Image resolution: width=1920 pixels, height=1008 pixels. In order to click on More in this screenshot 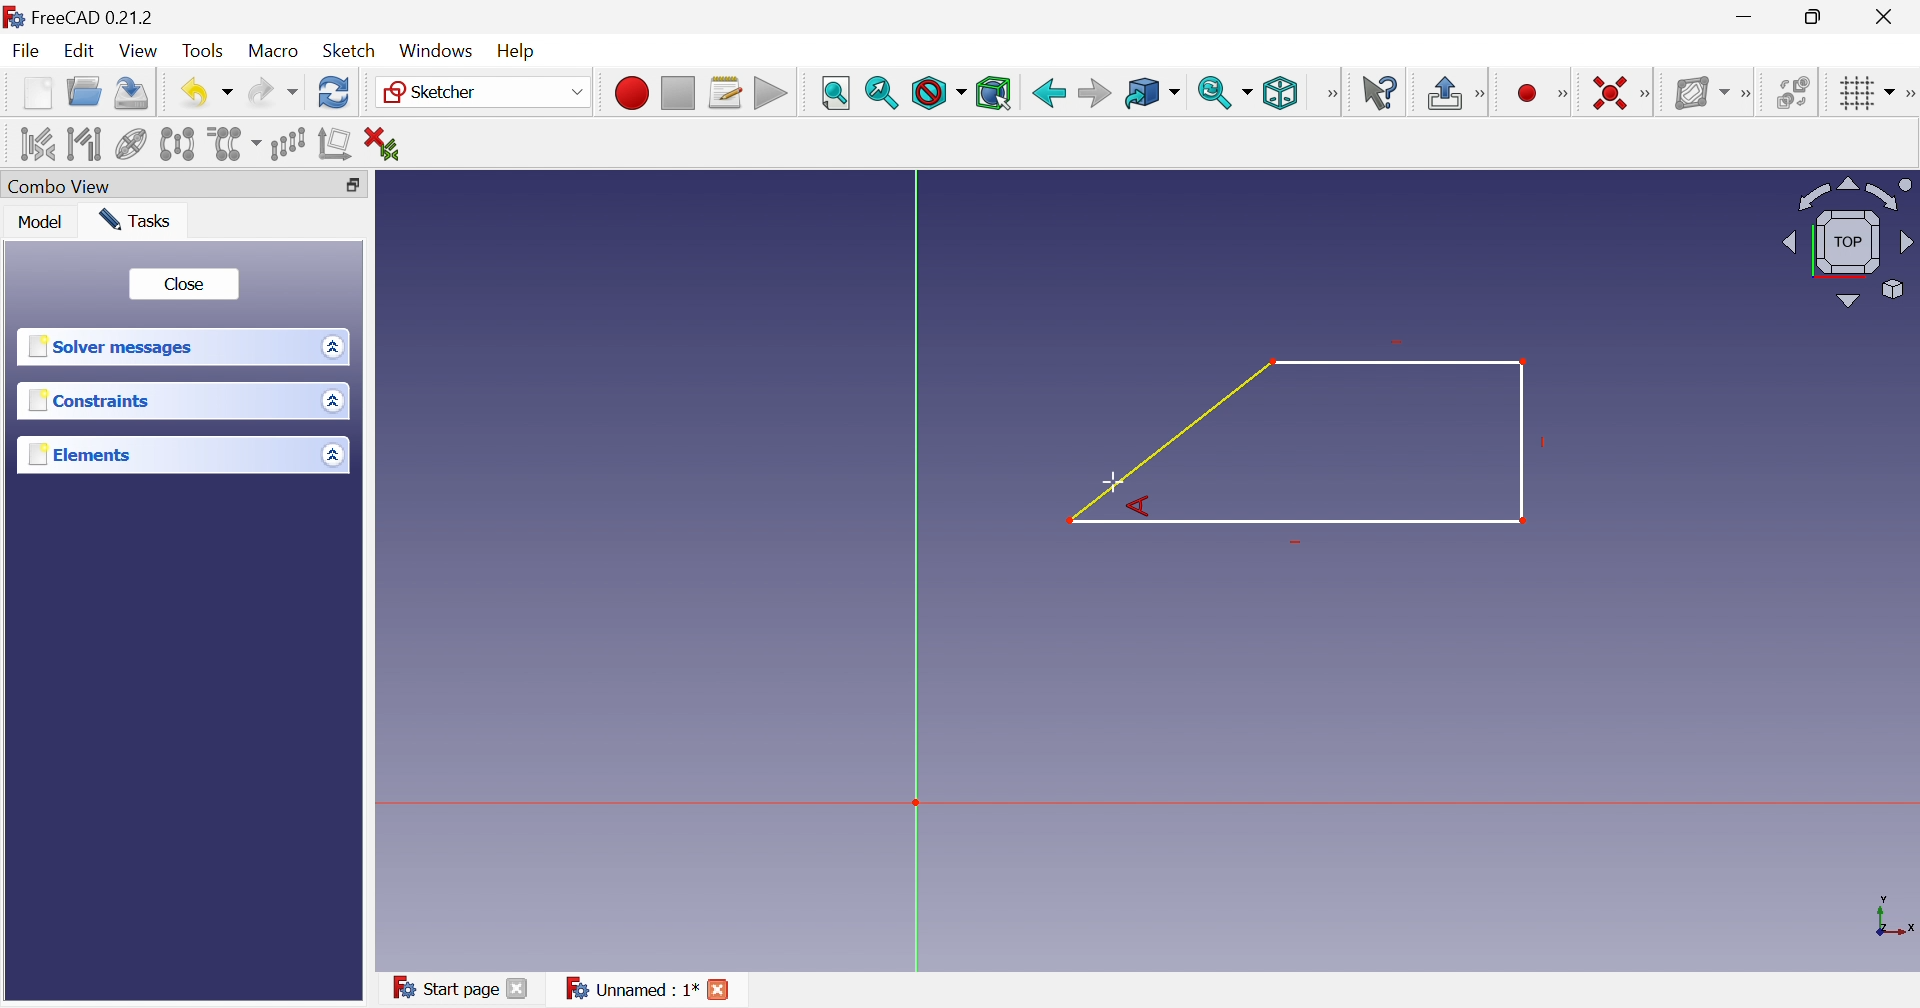, I will do `click(1908, 91)`.